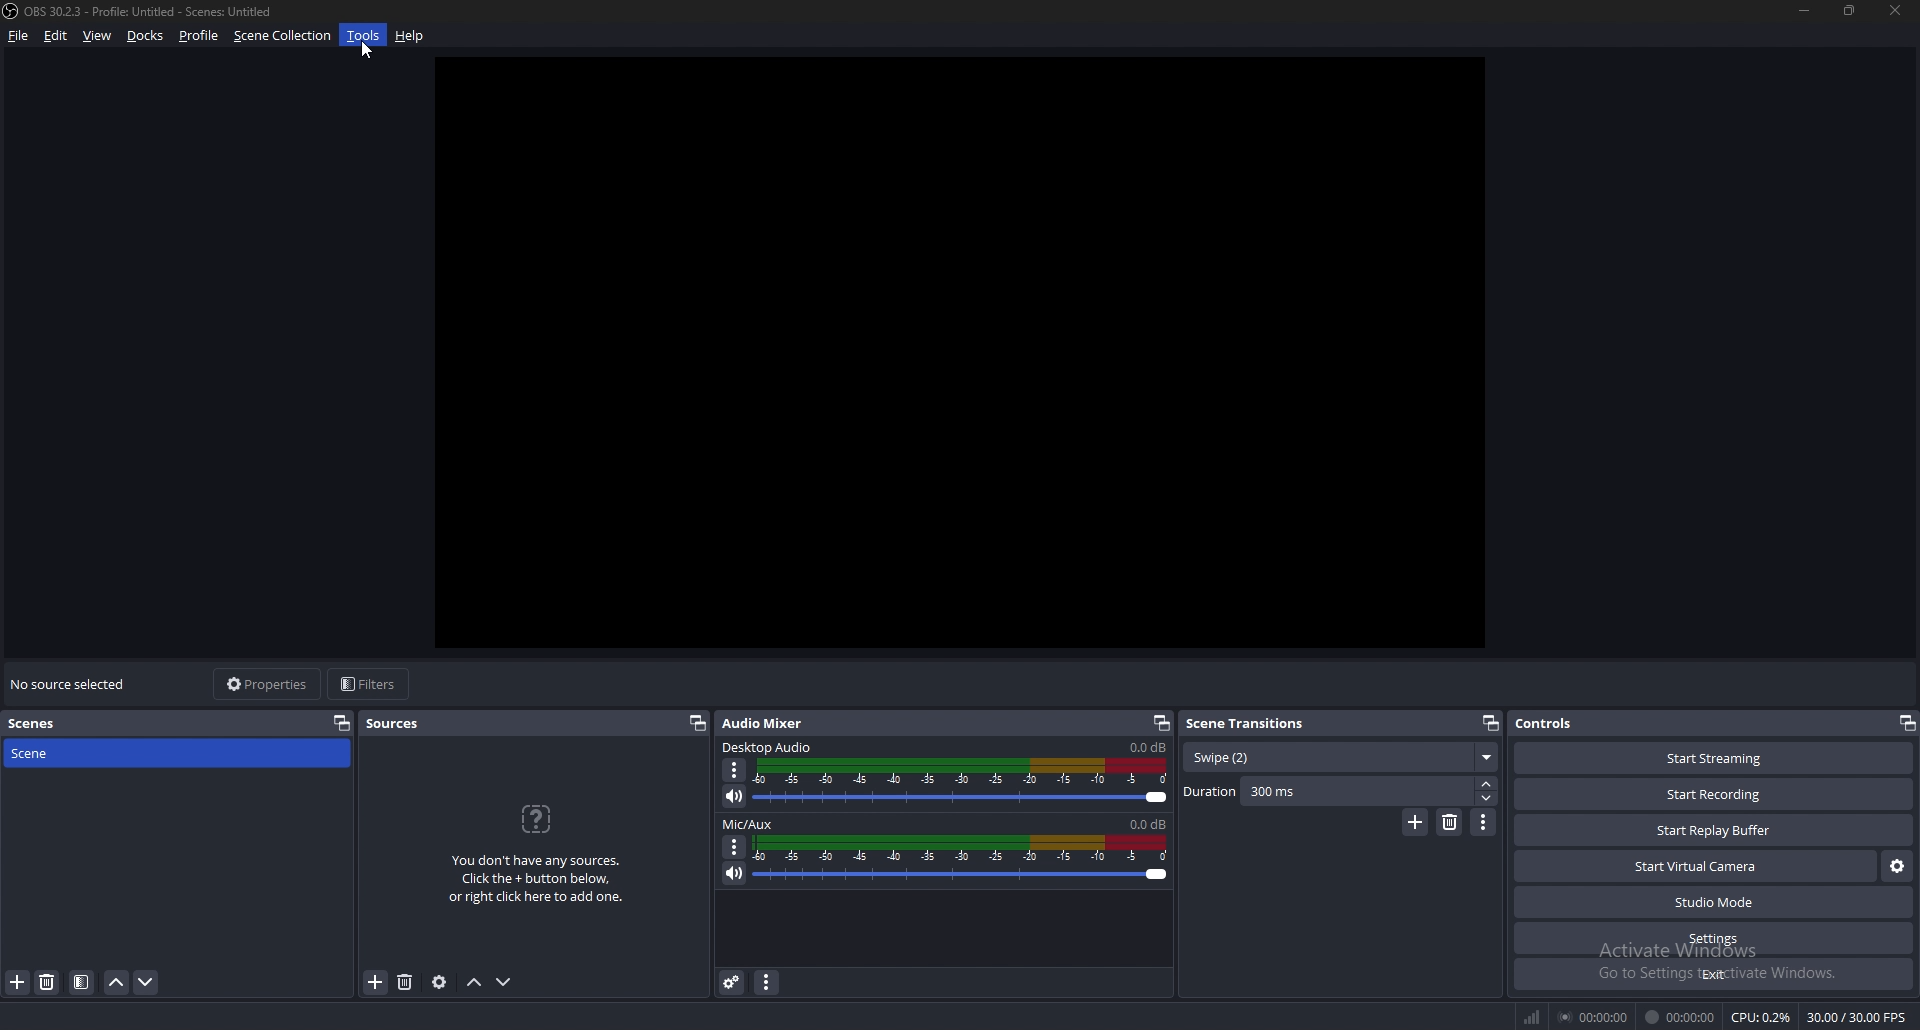 This screenshot has width=1920, height=1030. Describe the element at coordinates (1415, 822) in the screenshot. I see `add transition` at that location.